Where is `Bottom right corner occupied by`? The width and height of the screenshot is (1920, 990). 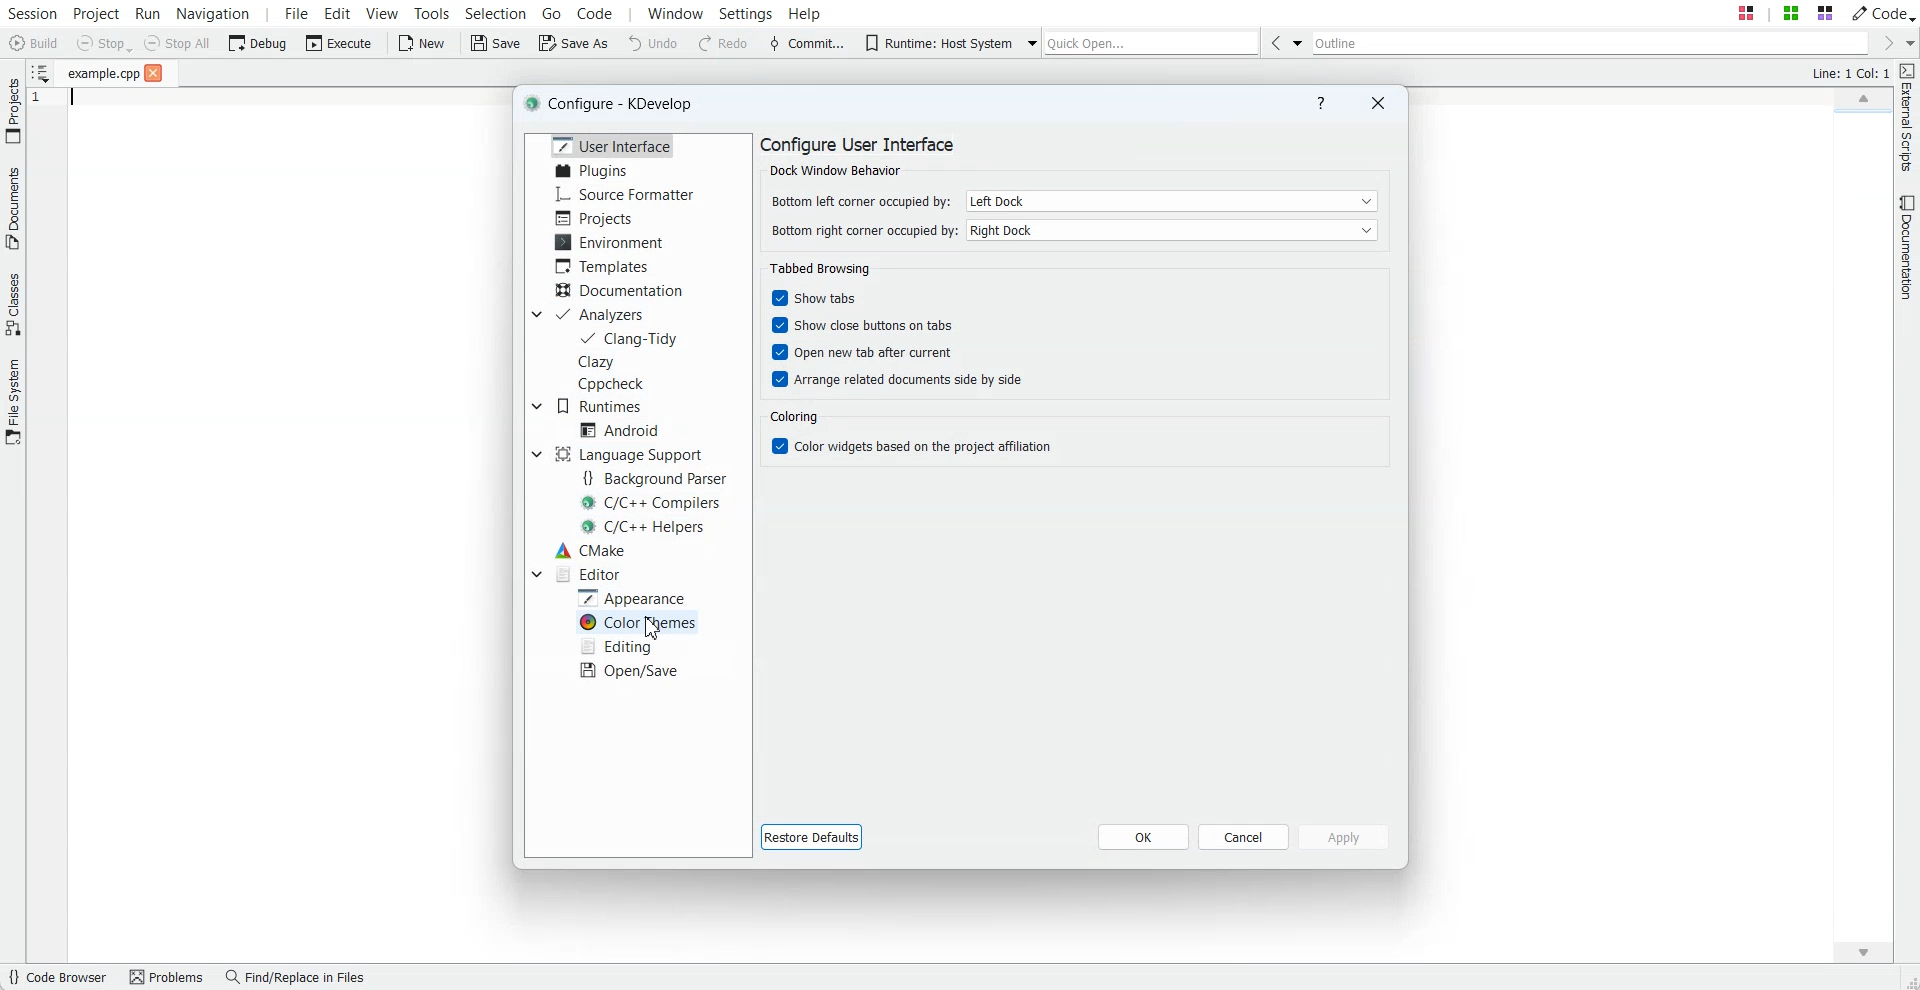
Bottom right corner occupied by is located at coordinates (860, 234).